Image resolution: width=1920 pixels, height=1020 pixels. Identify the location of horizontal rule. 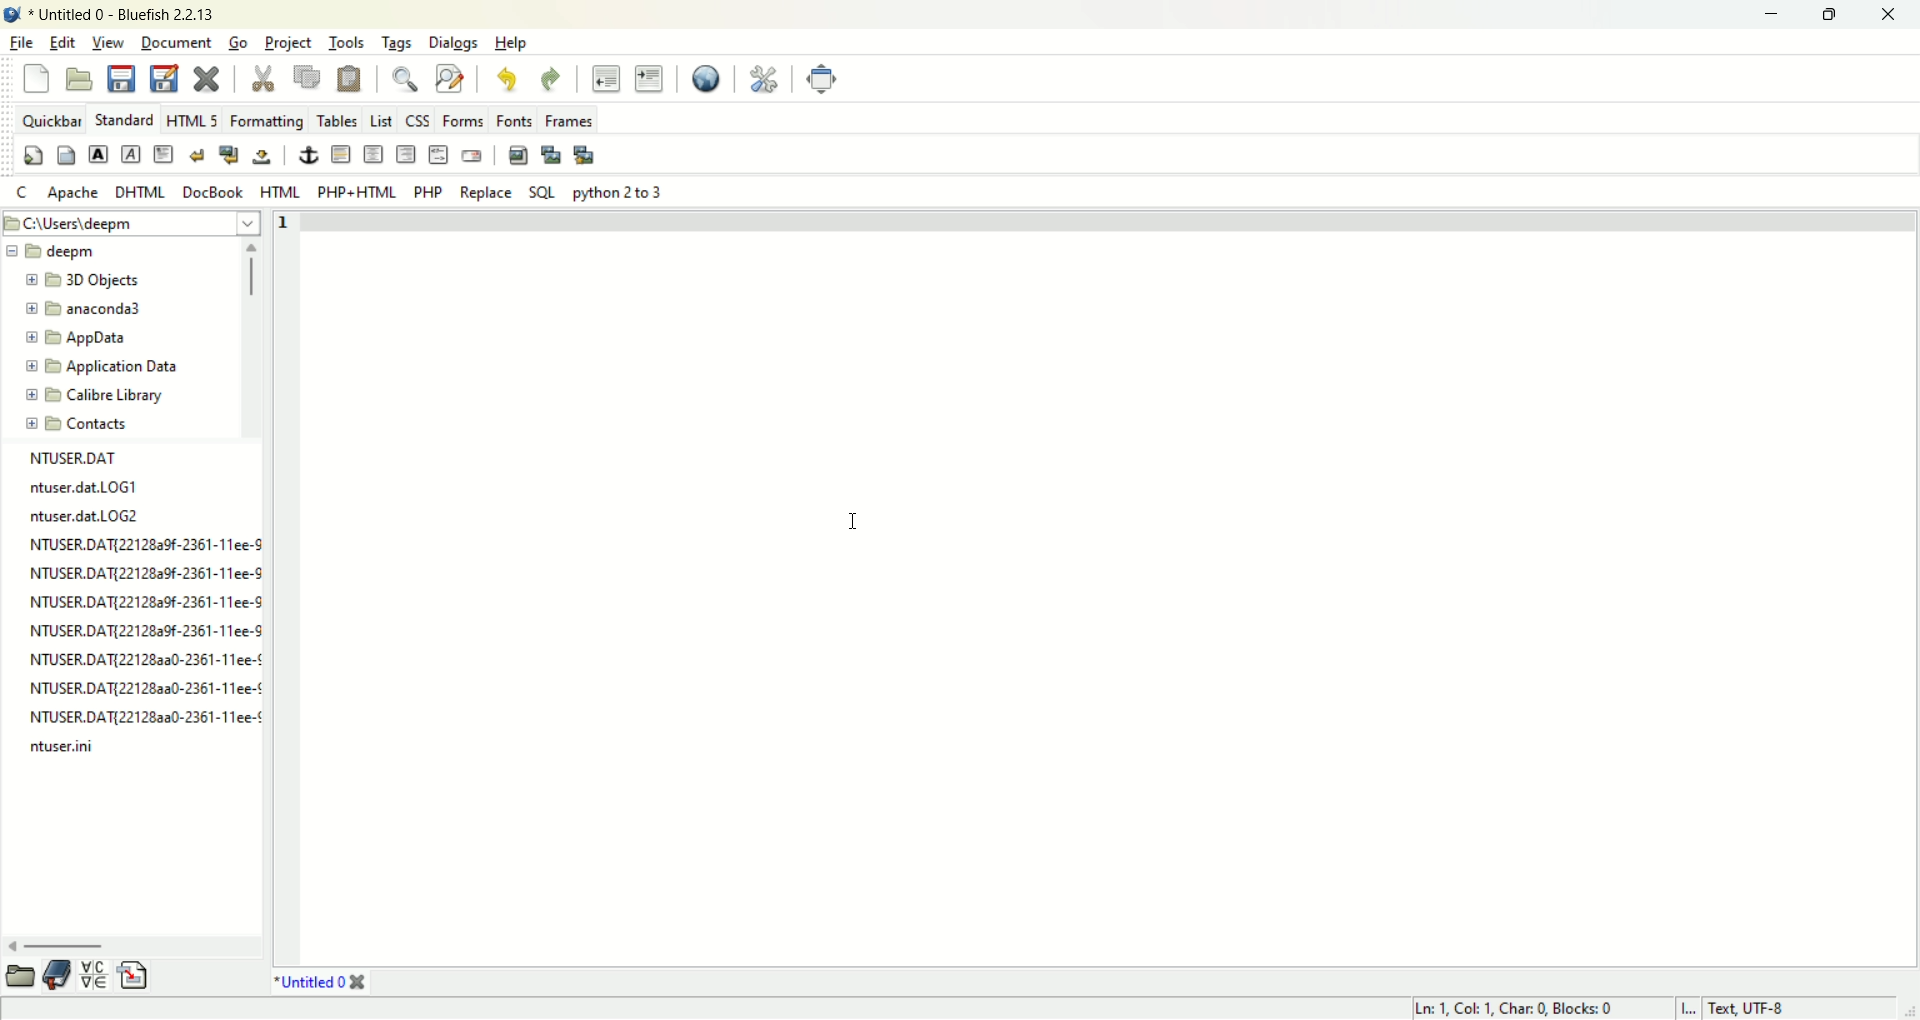
(341, 154).